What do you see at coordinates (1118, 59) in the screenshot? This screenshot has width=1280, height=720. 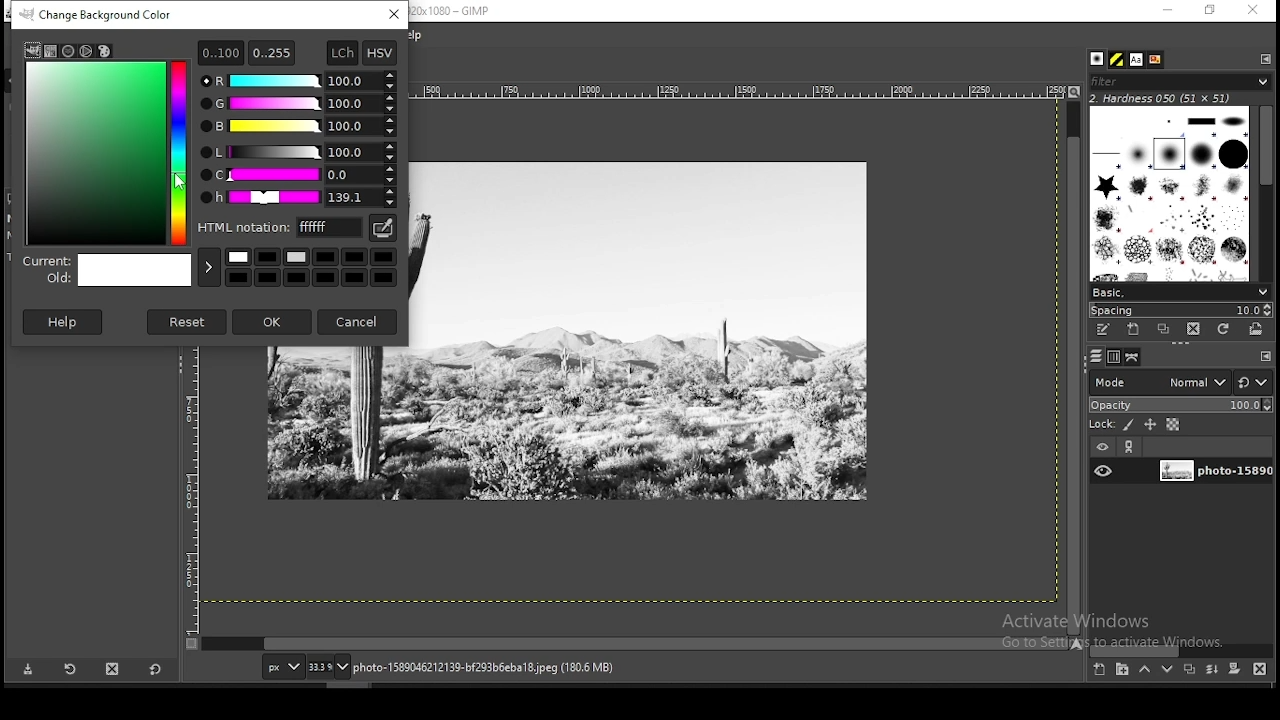 I see `patterns` at bounding box center [1118, 59].